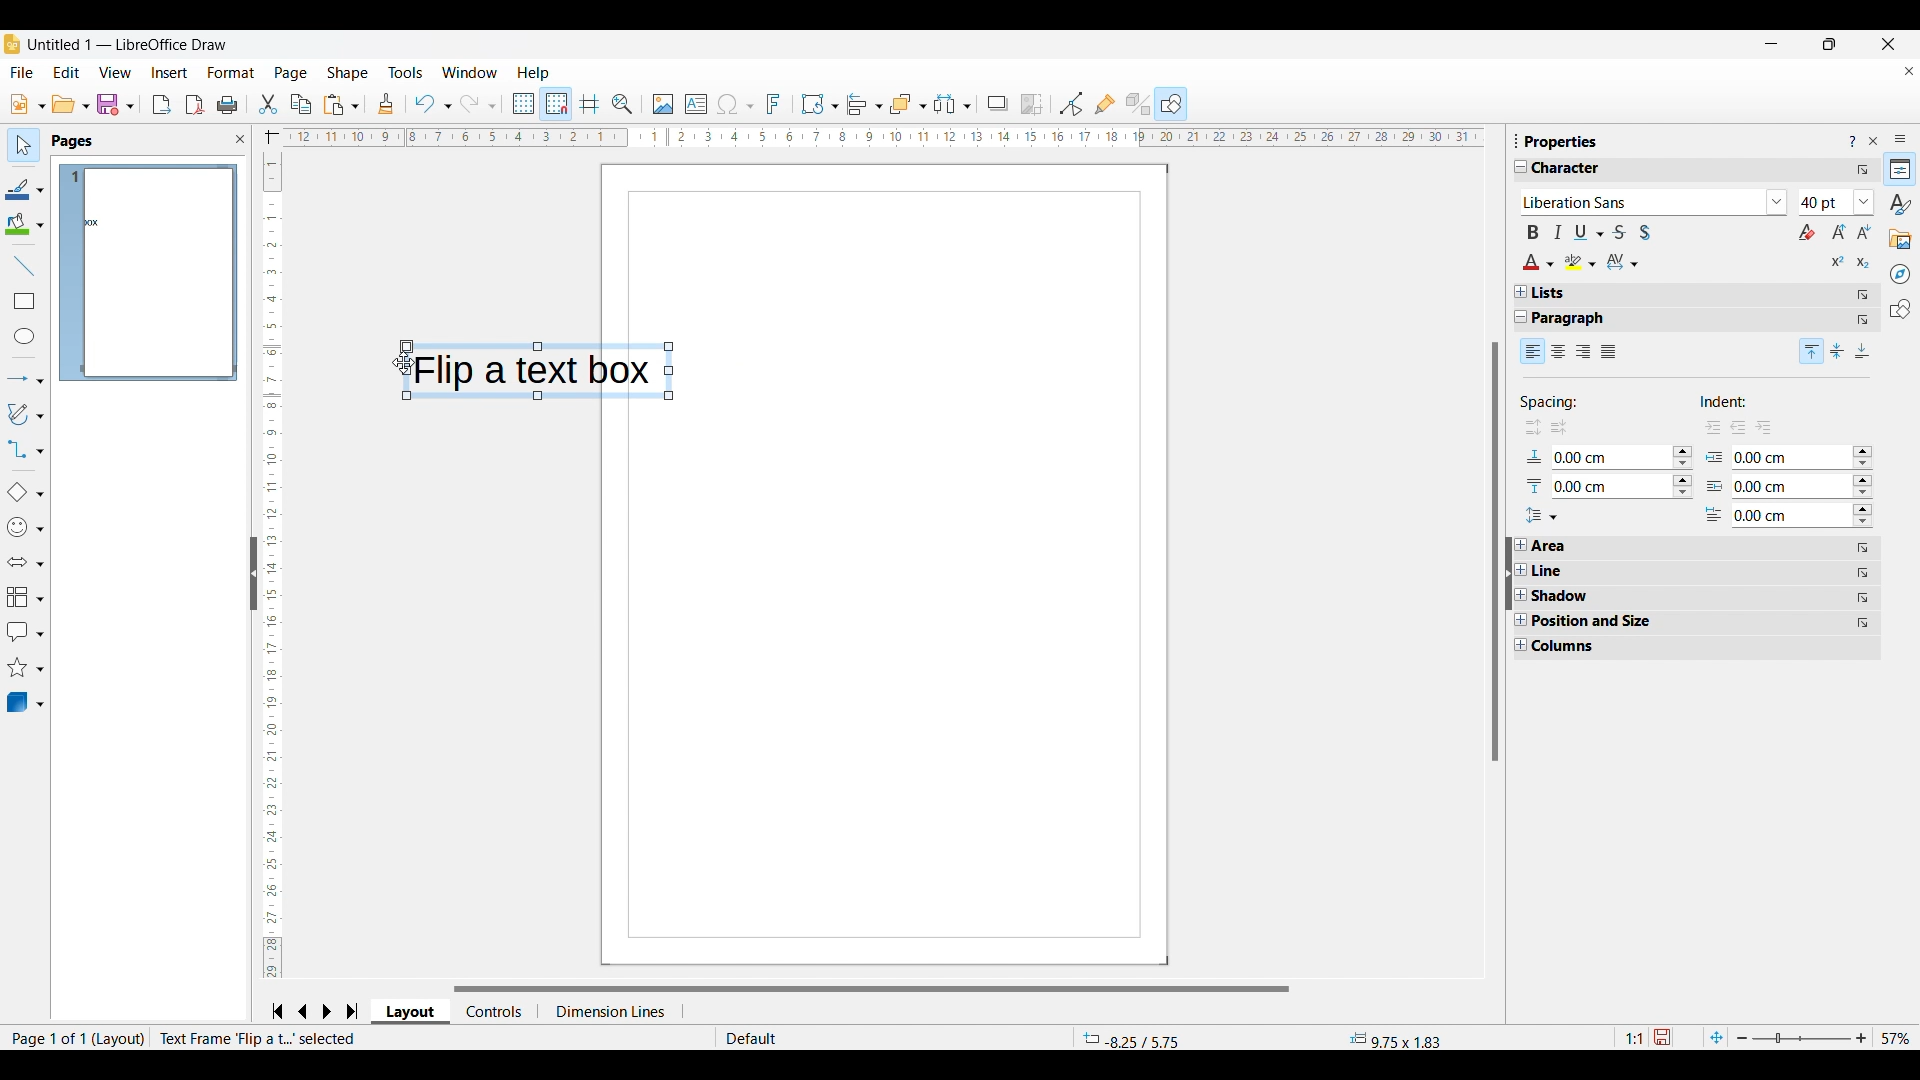 This screenshot has height=1080, width=1920. What do you see at coordinates (432, 104) in the screenshot?
I see `Undo` at bounding box center [432, 104].